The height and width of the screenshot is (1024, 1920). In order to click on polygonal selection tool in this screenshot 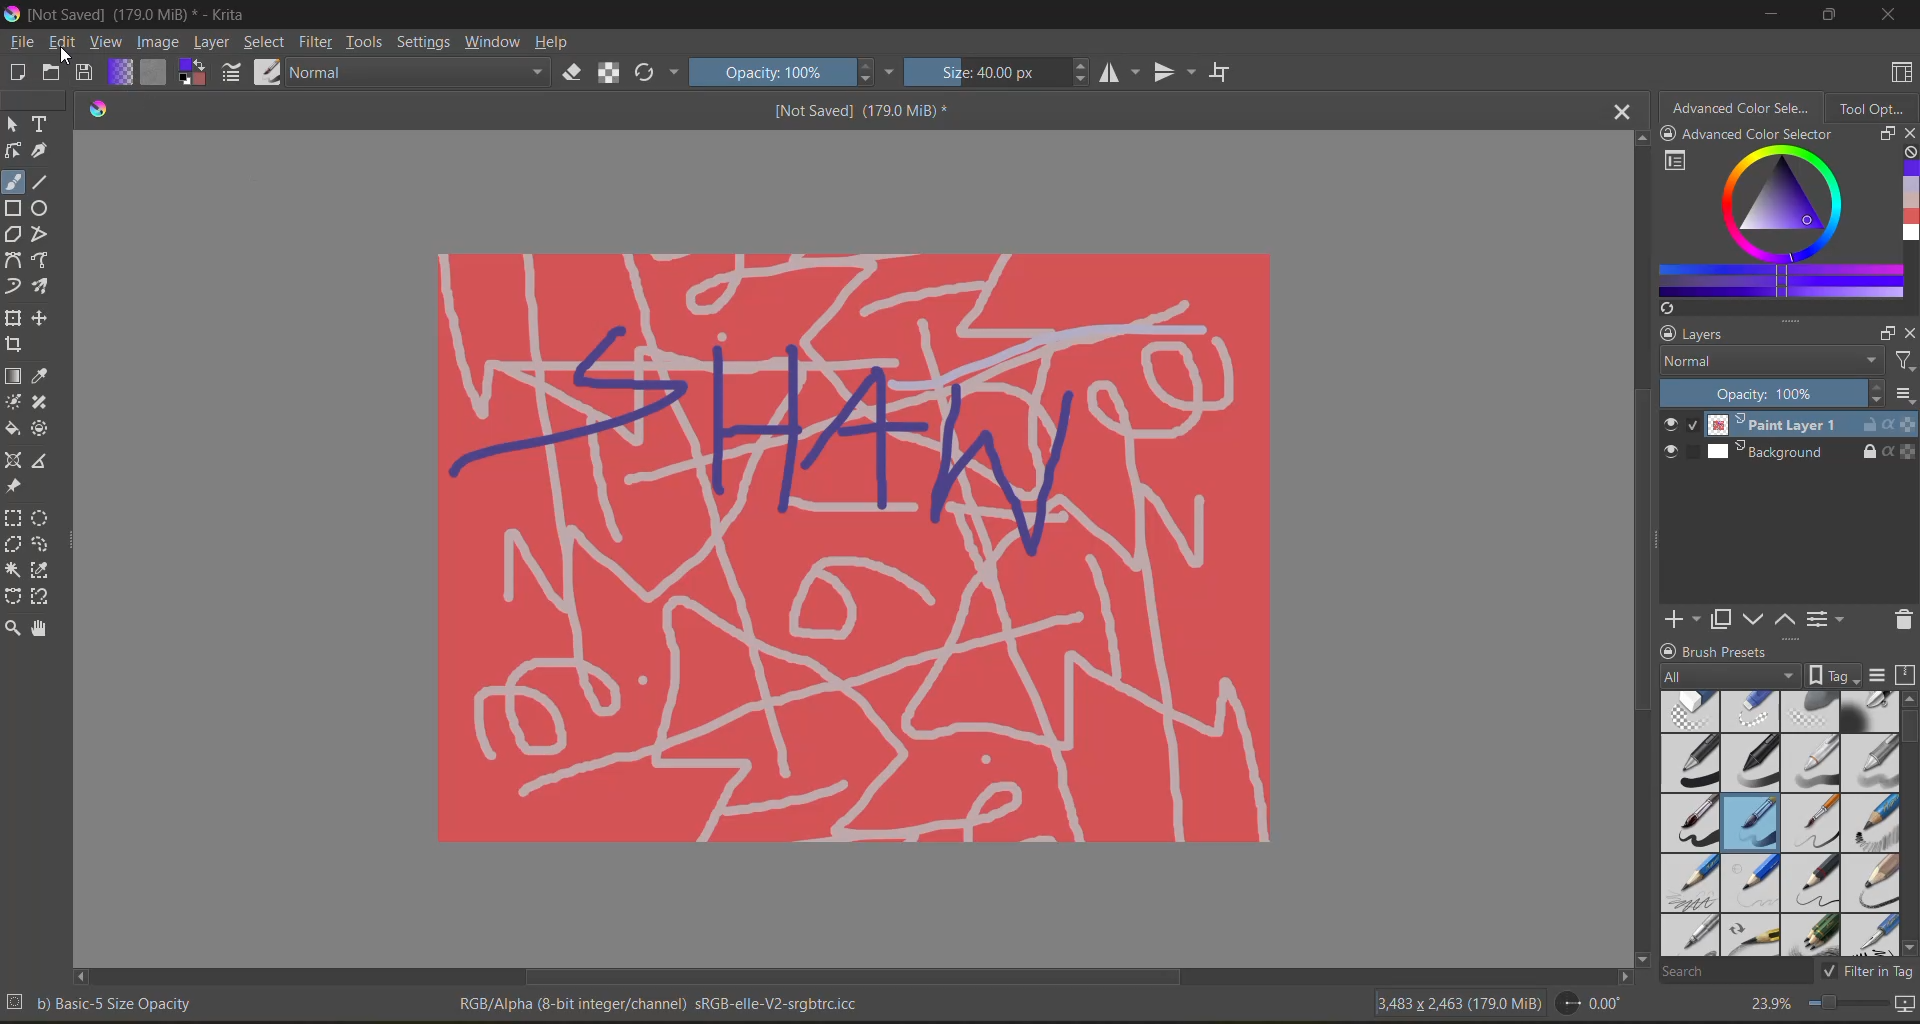, I will do `click(14, 544)`.